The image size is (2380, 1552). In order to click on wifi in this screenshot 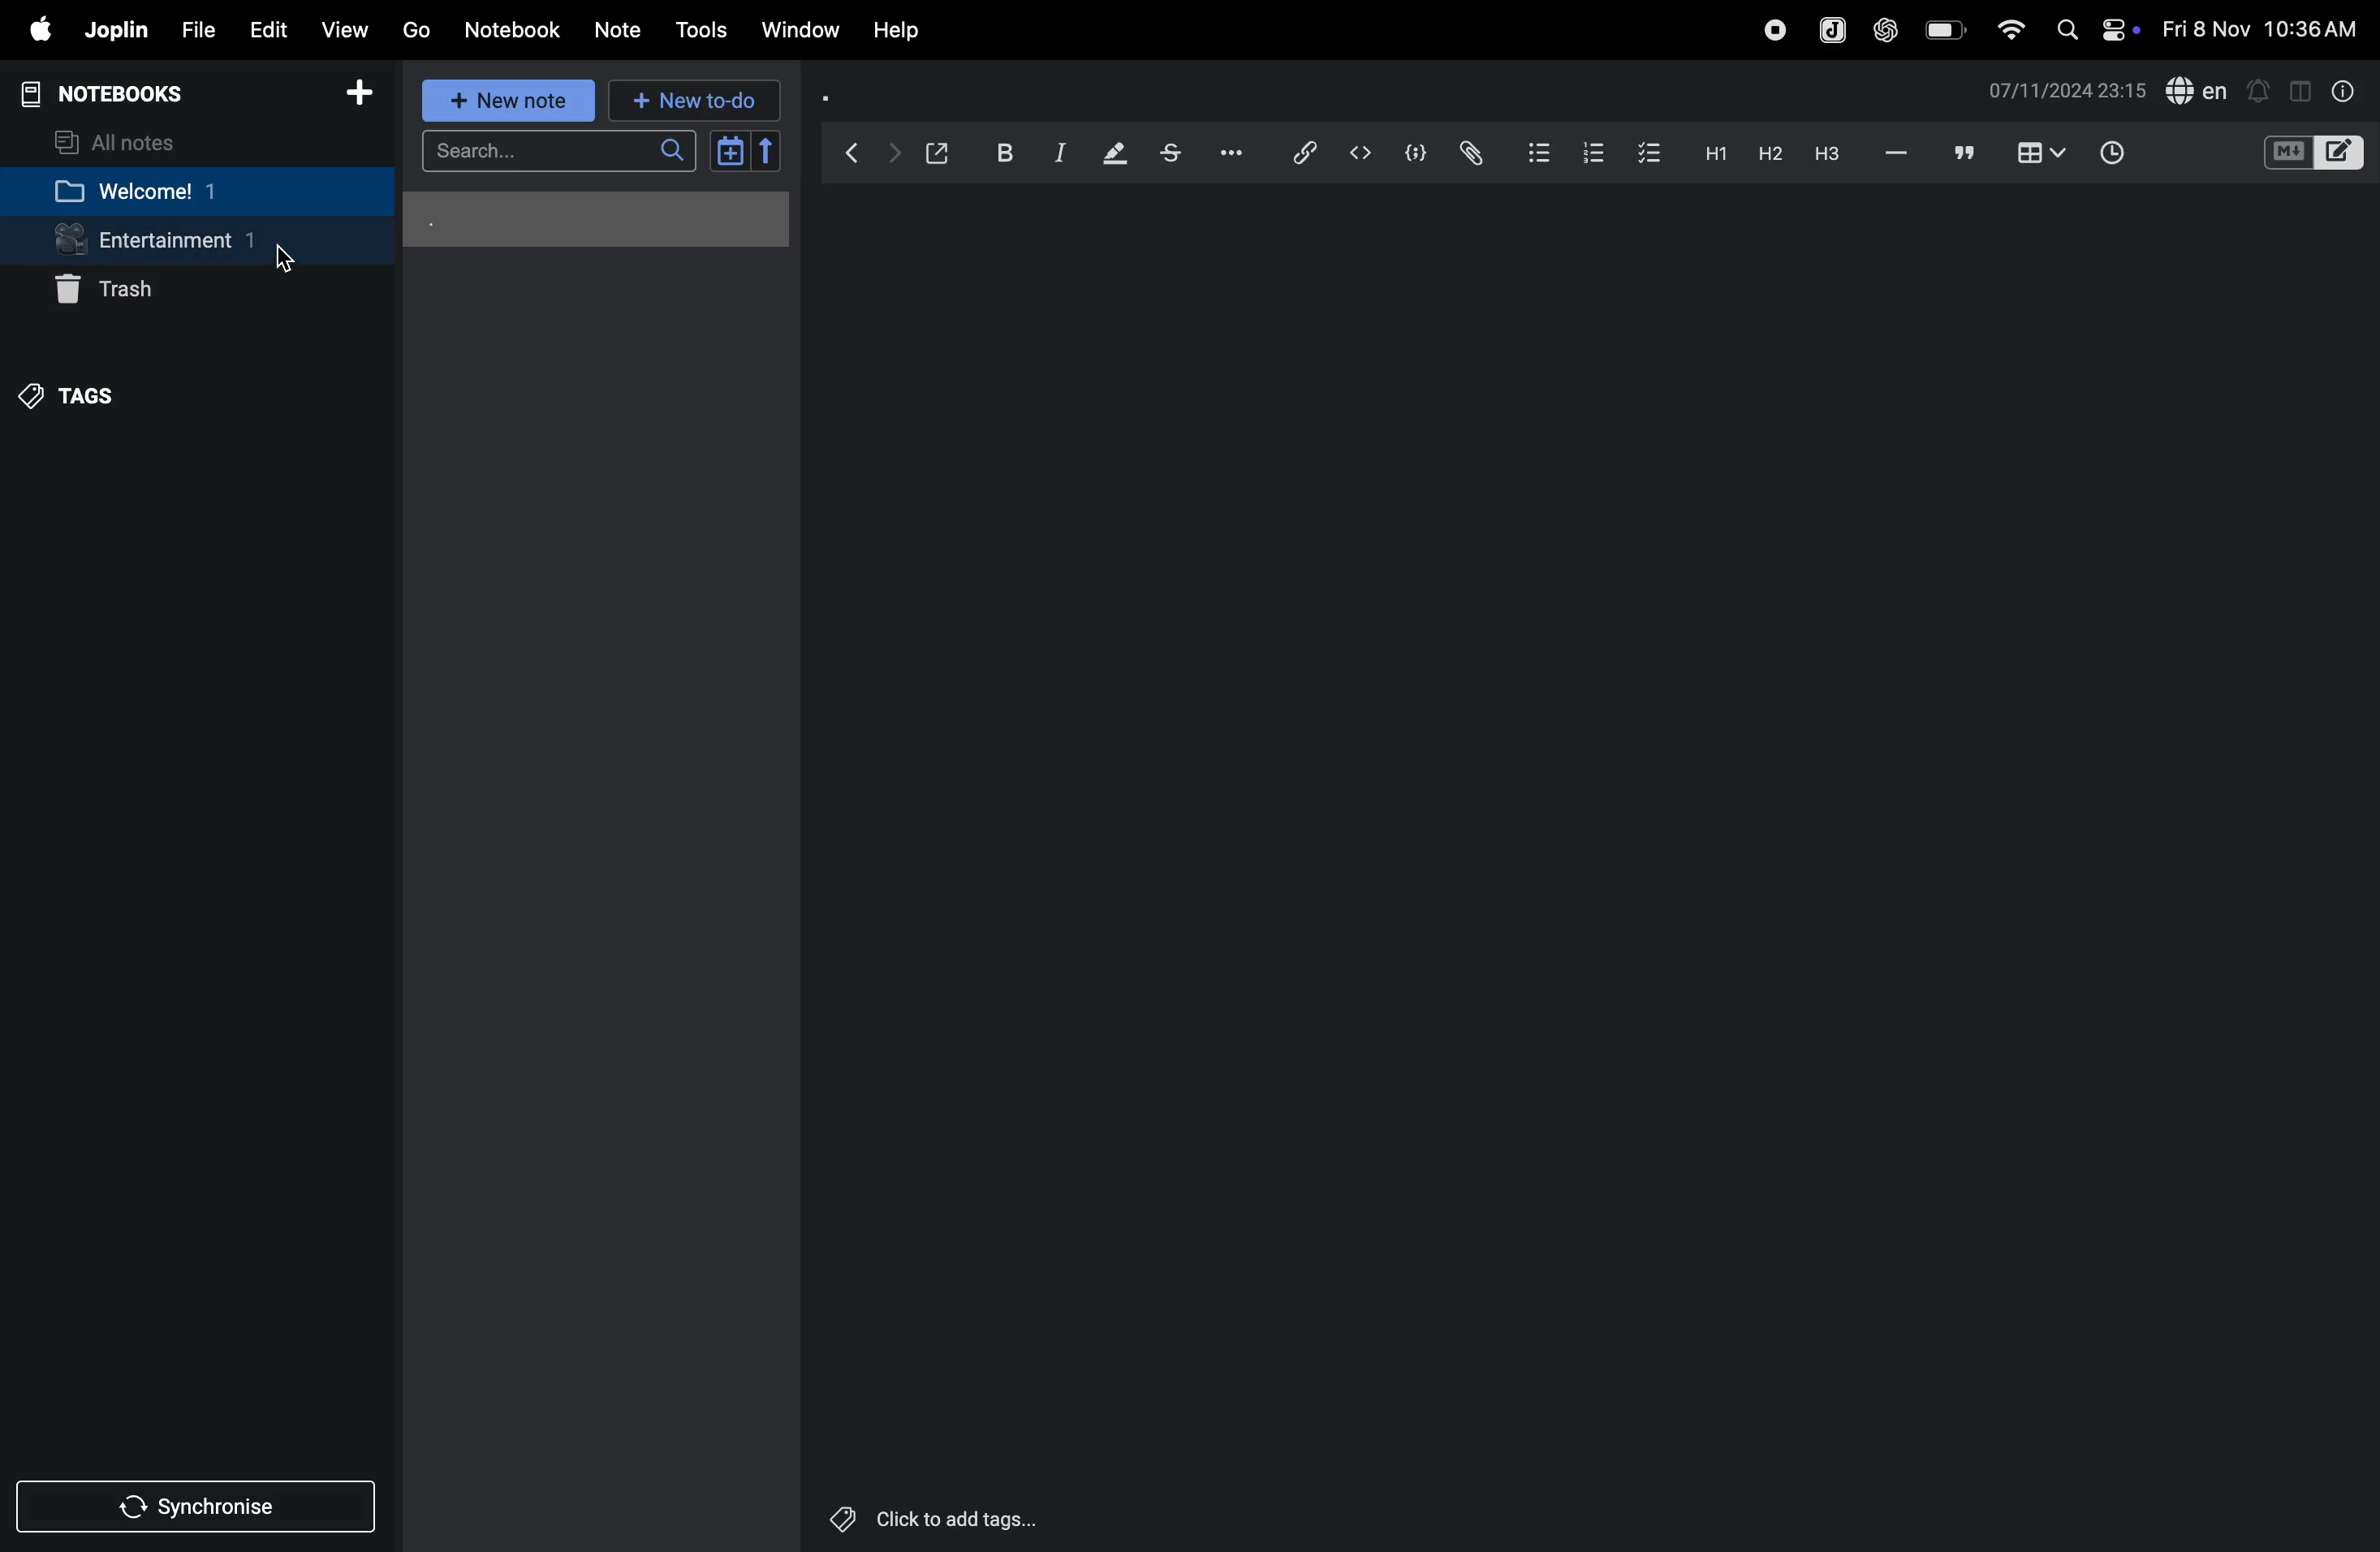, I will do `click(2015, 34)`.